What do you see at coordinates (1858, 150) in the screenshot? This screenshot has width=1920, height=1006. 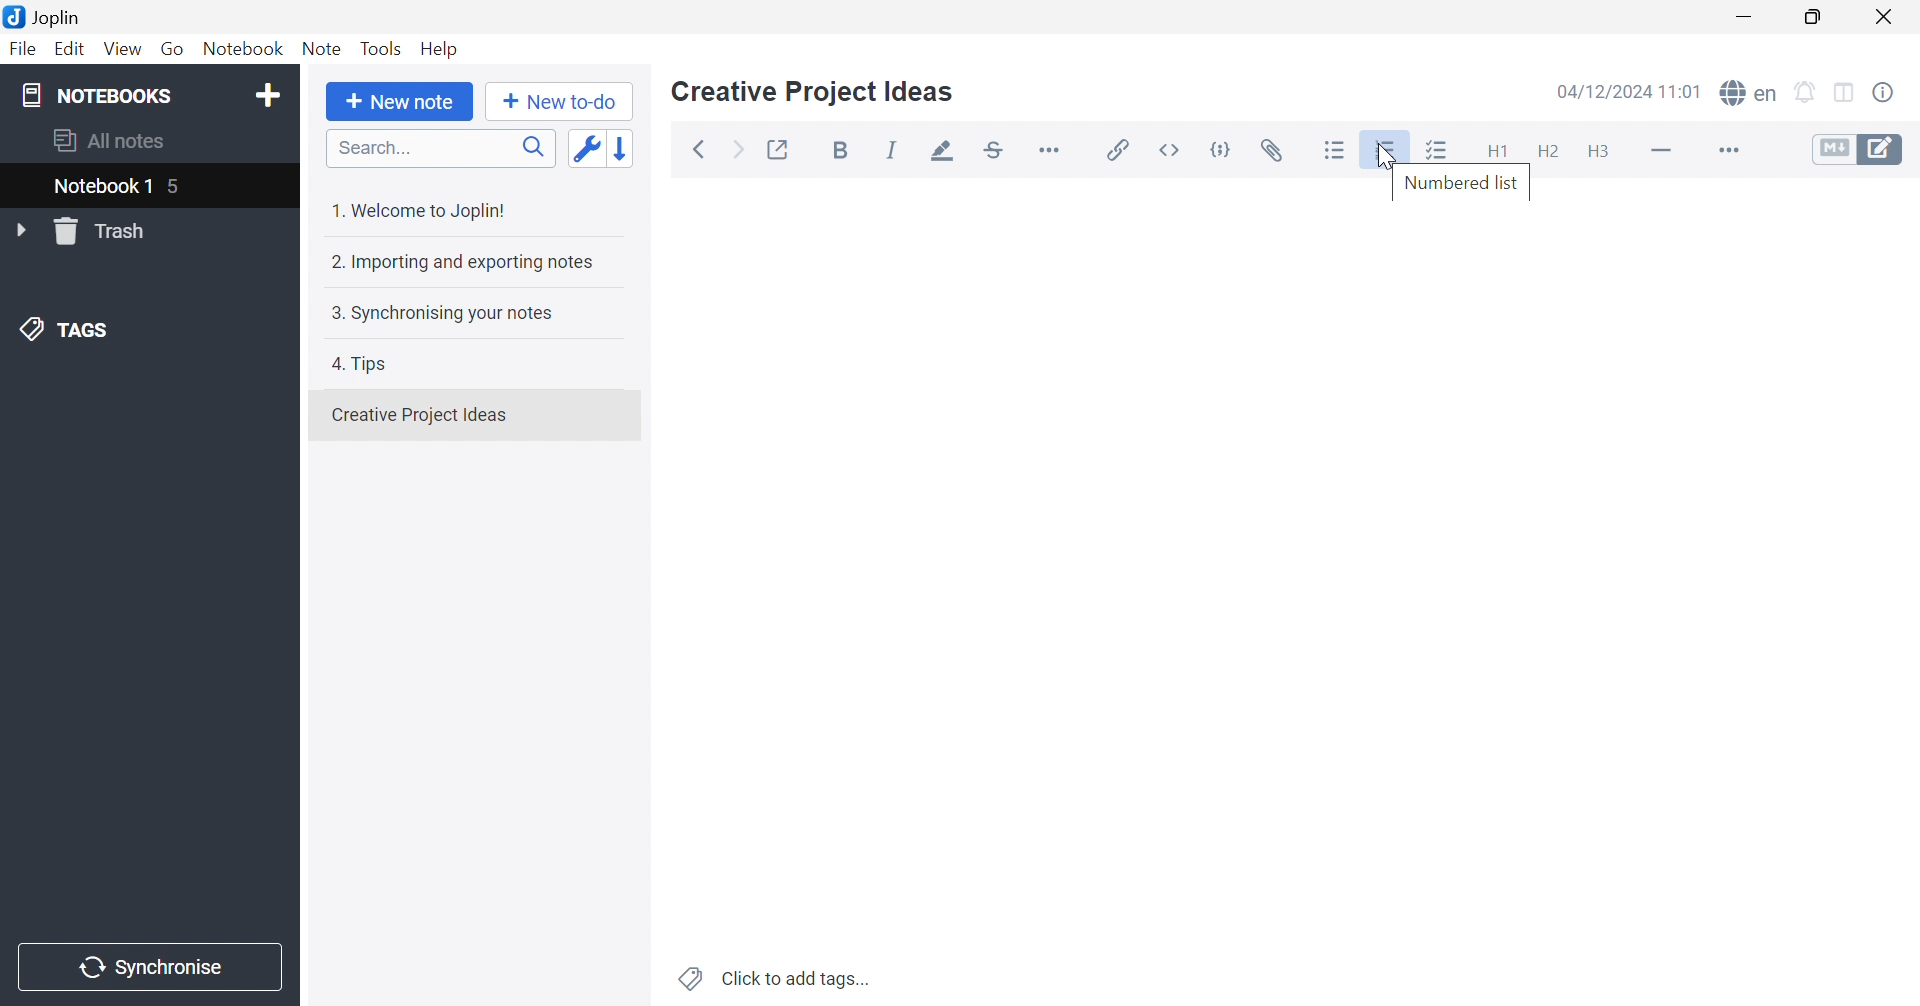 I see `Toggle editors` at bounding box center [1858, 150].